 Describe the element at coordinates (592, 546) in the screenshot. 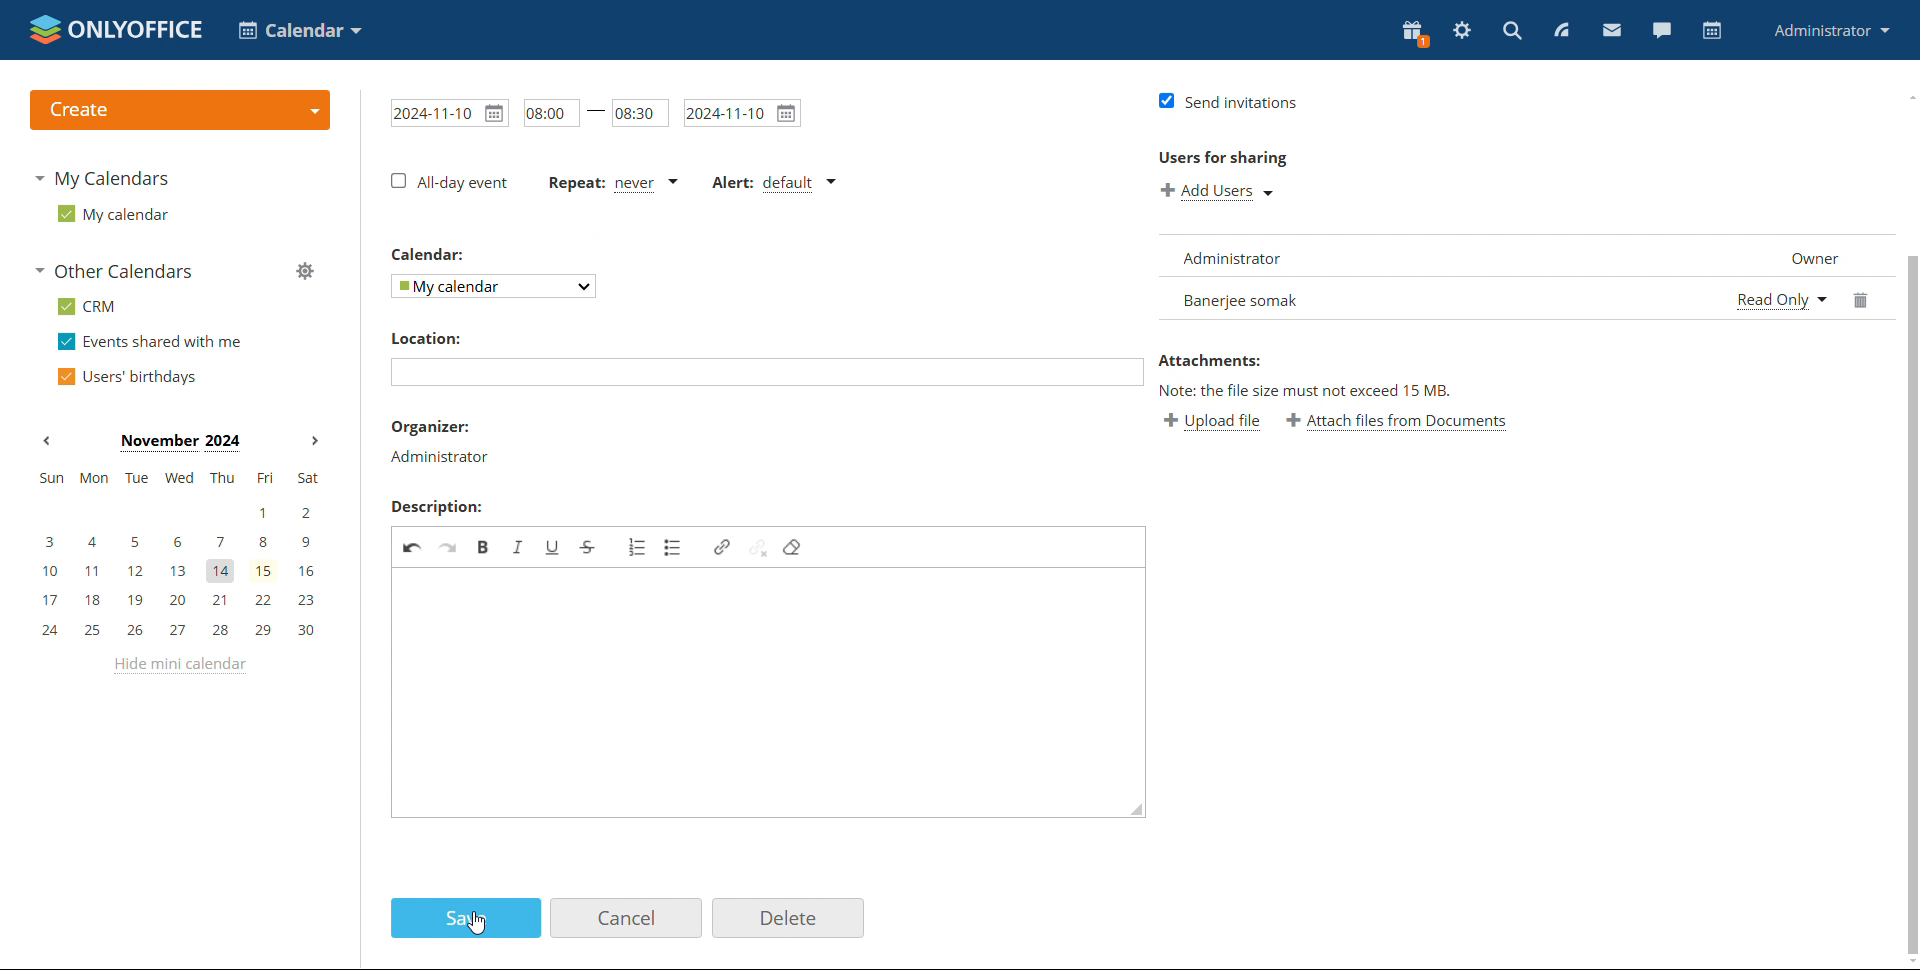

I see `strike through` at that location.